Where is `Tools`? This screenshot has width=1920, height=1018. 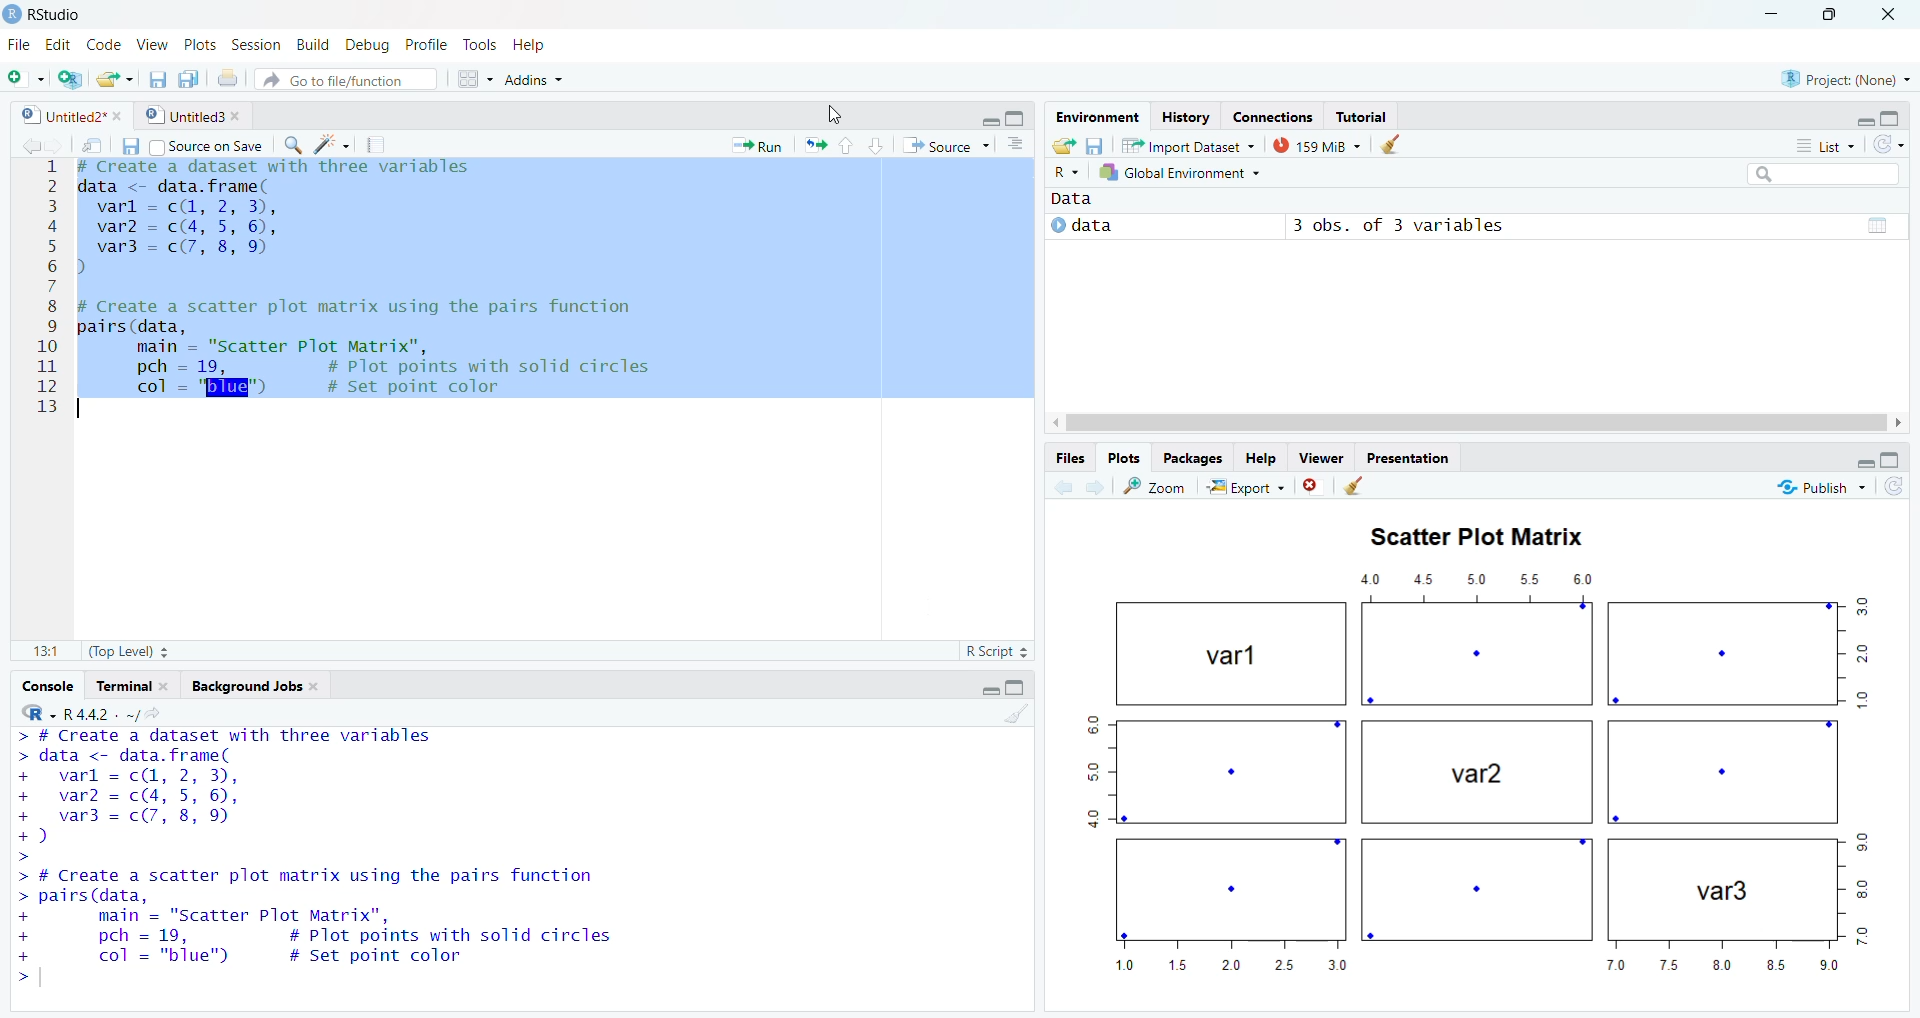
Tools is located at coordinates (481, 43).